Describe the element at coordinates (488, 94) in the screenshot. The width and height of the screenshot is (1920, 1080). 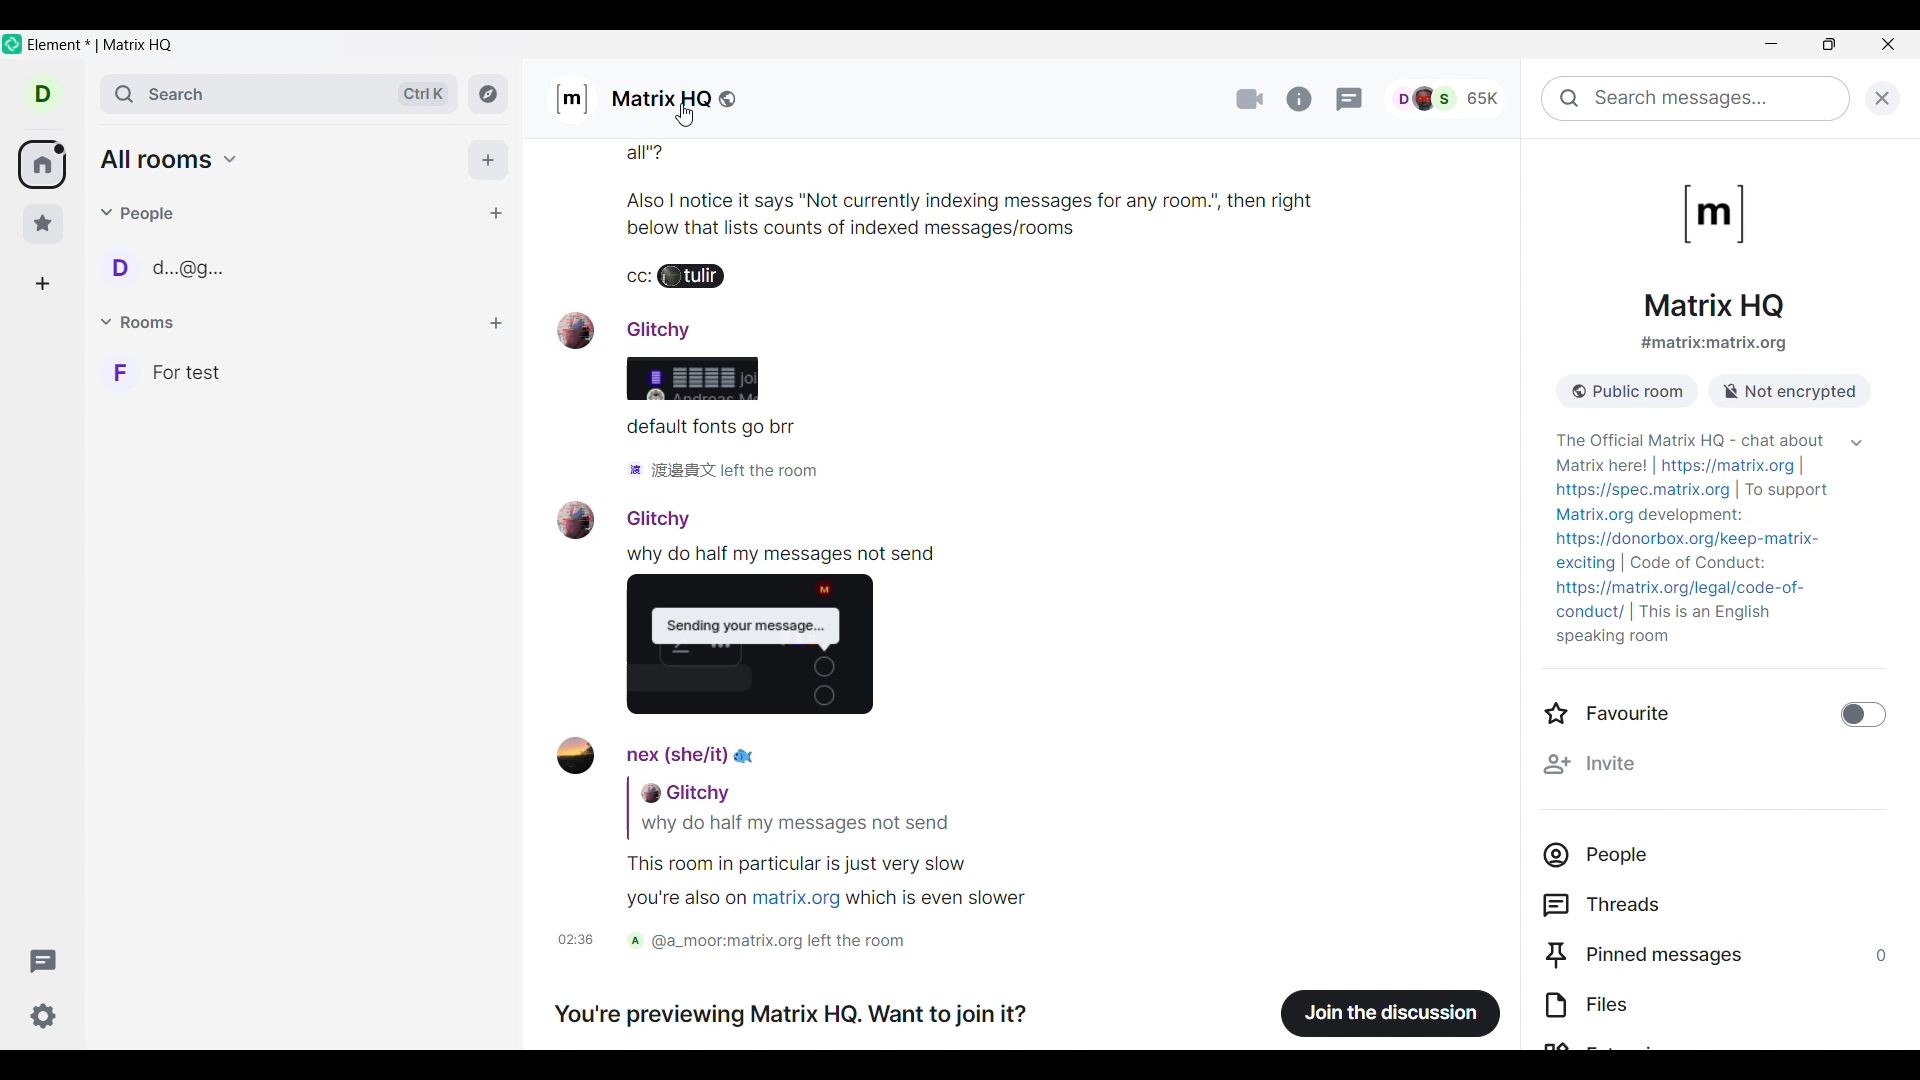
I see `Explore rooms` at that location.